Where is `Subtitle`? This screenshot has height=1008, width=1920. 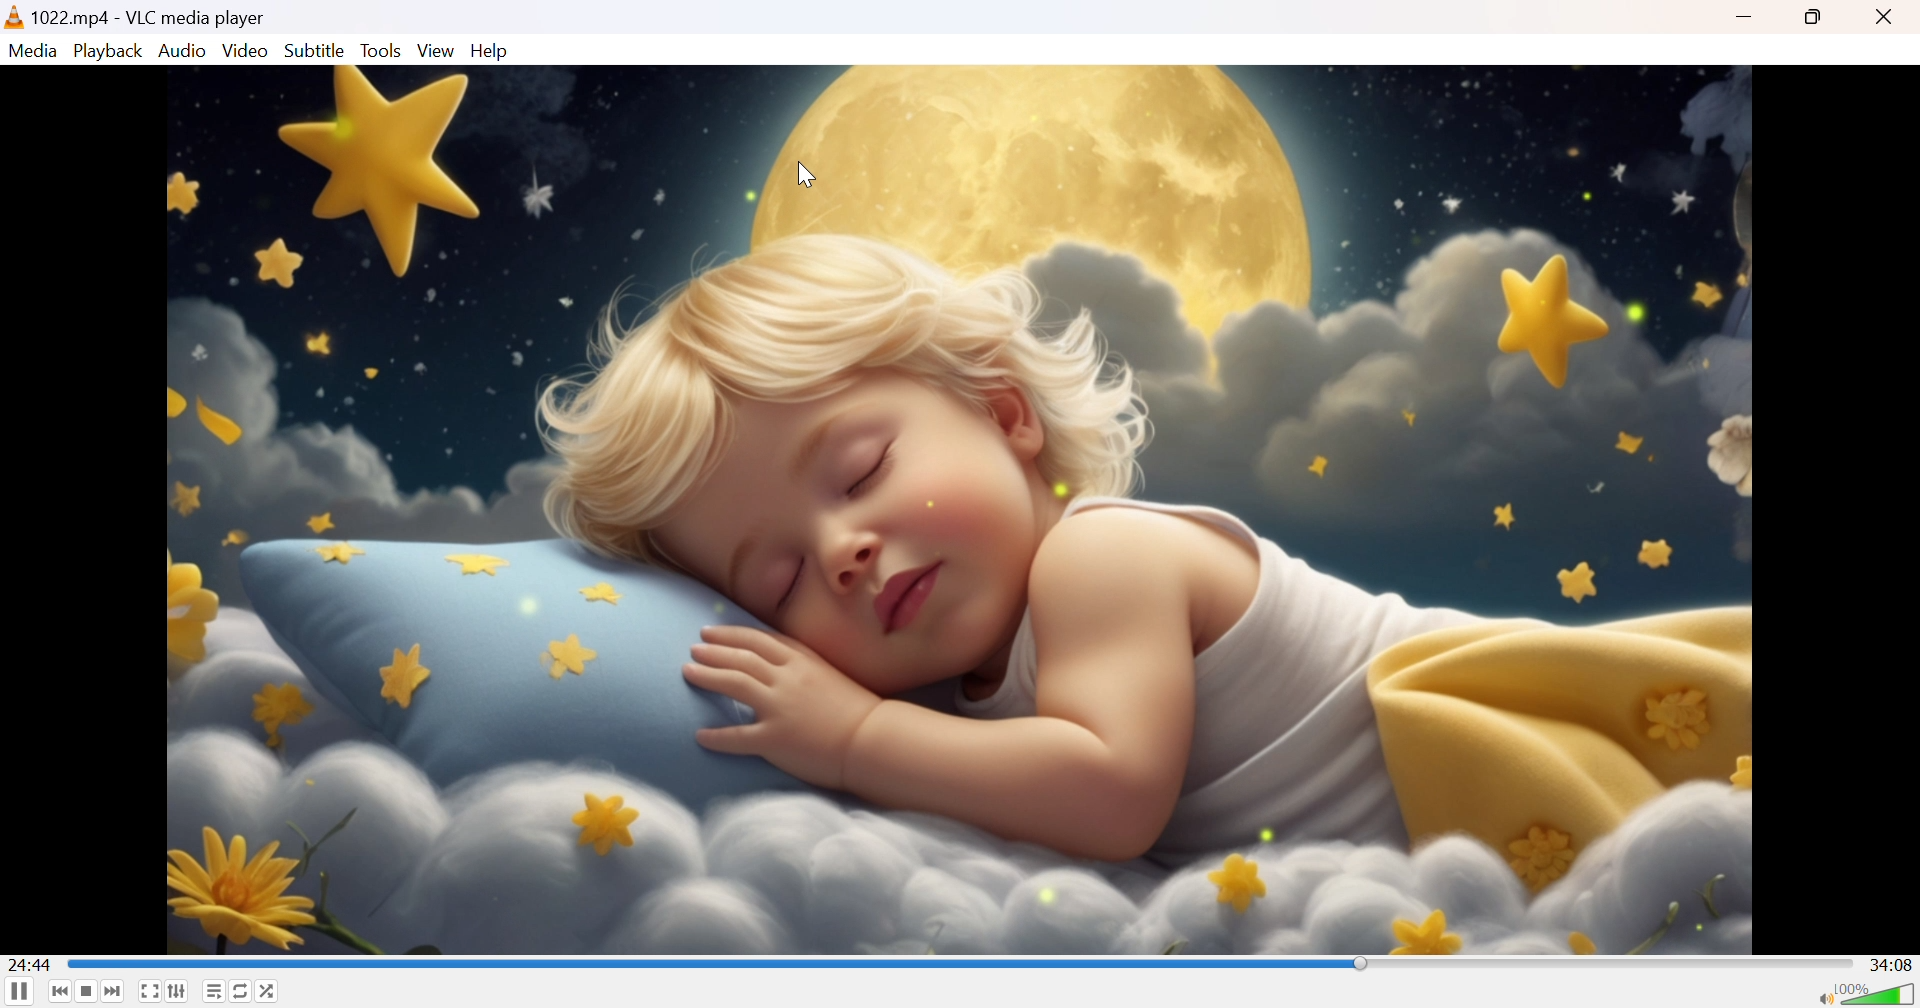
Subtitle is located at coordinates (316, 50).